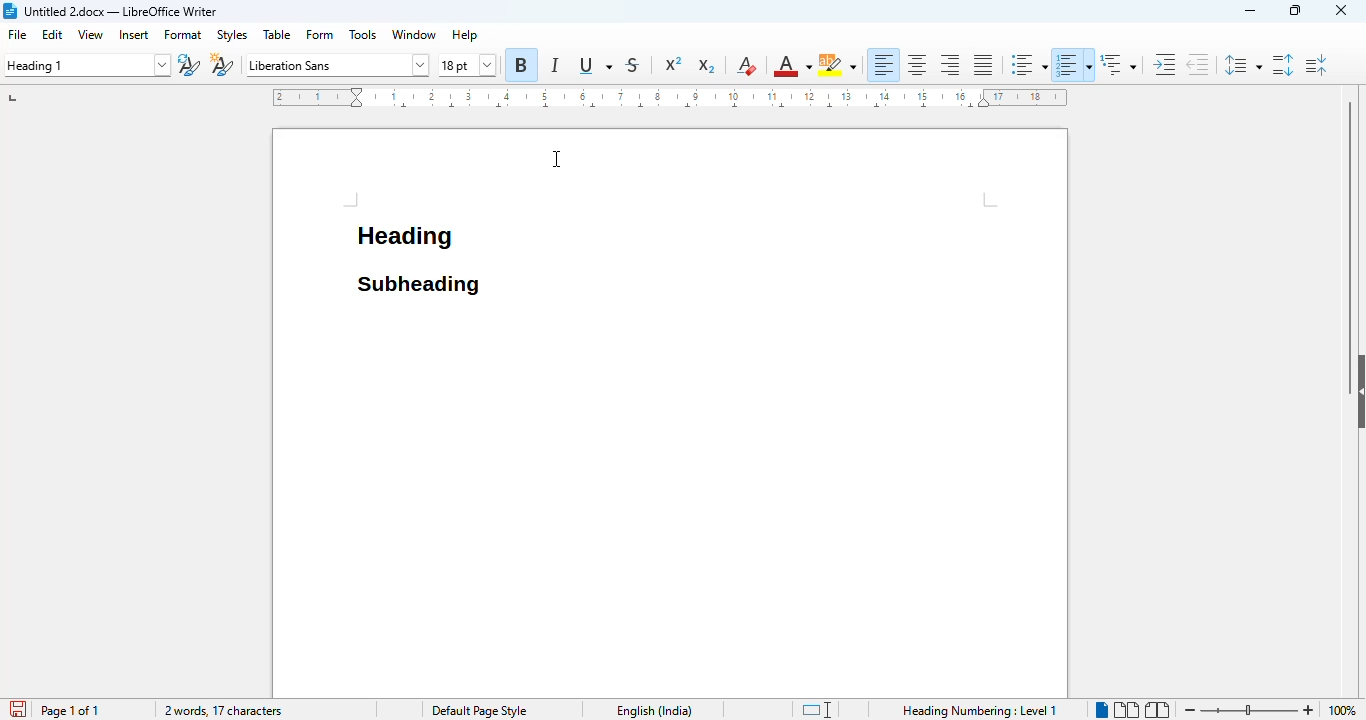  What do you see at coordinates (1316, 65) in the screenshot?
I see `decrease paragraph spacing` at bounding box center [1316, 65].